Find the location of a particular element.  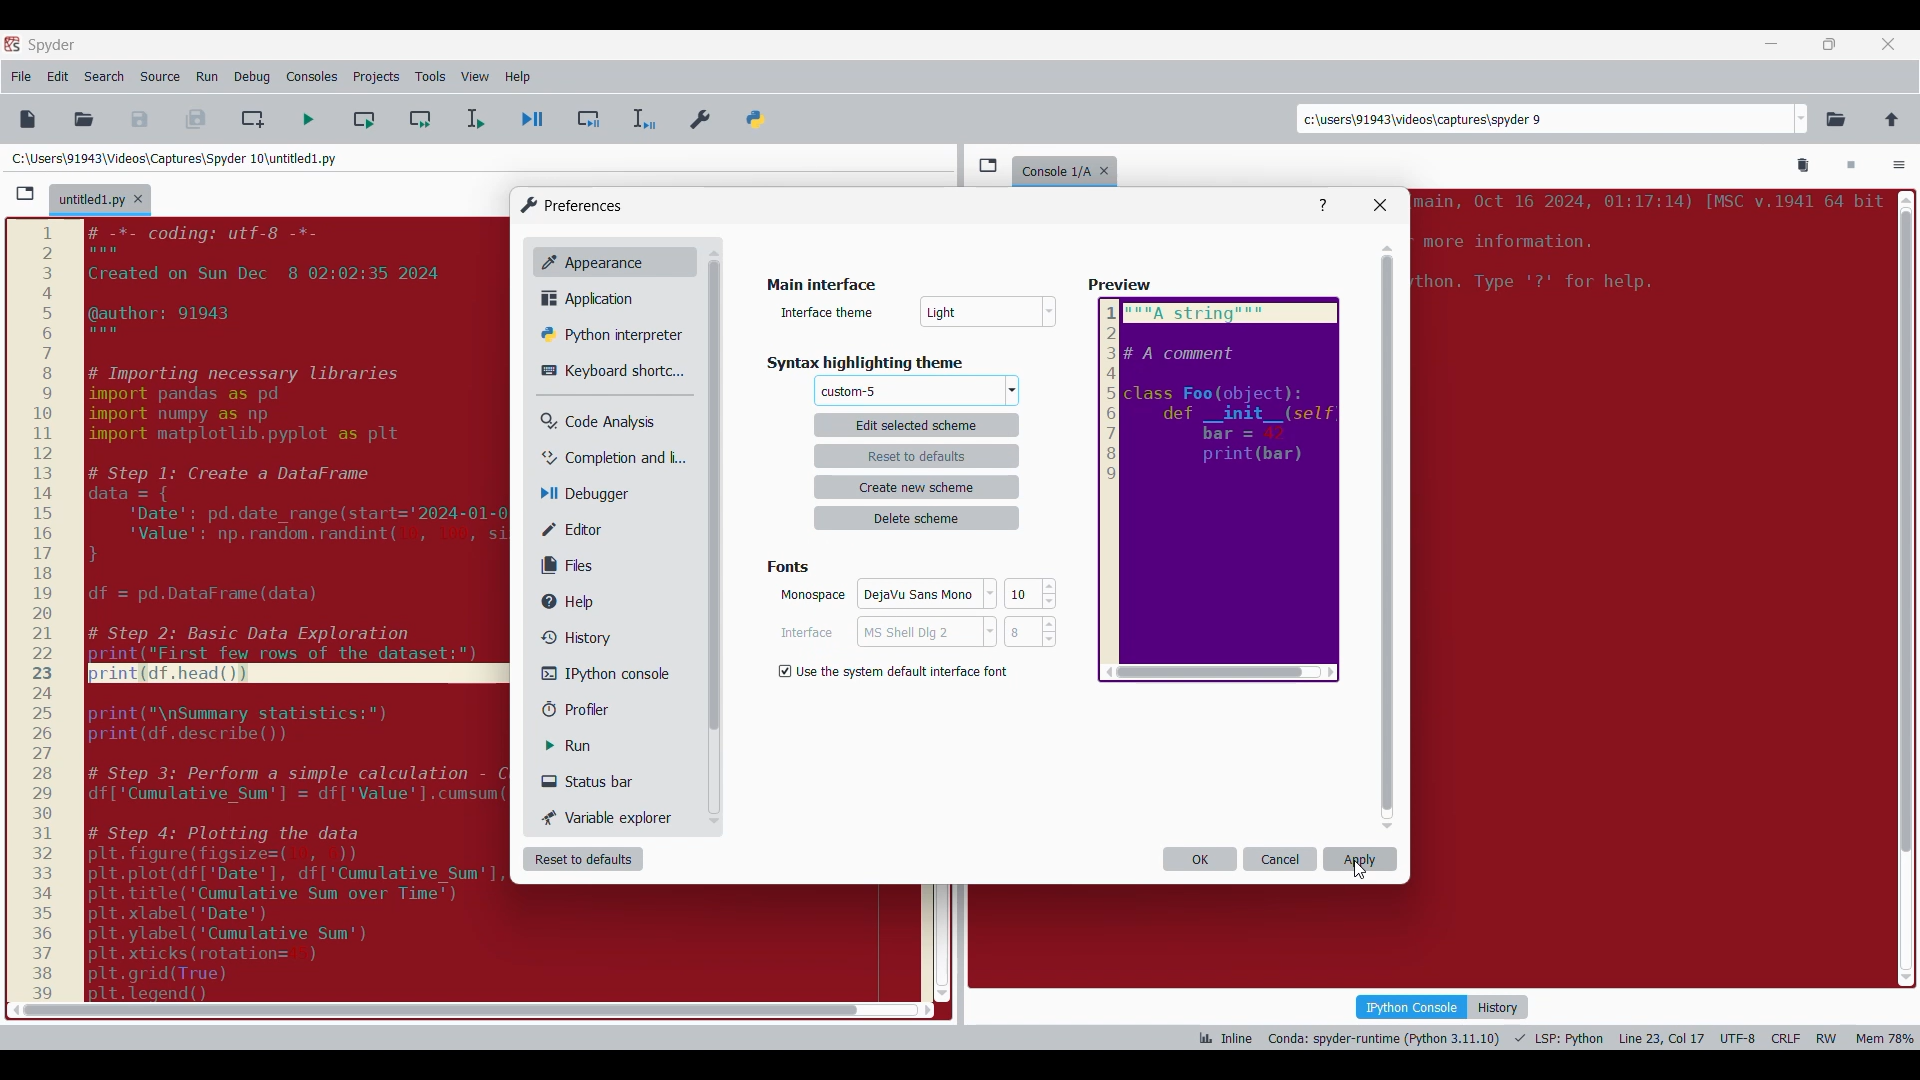

Profiler is located at coordinates (594, 710).